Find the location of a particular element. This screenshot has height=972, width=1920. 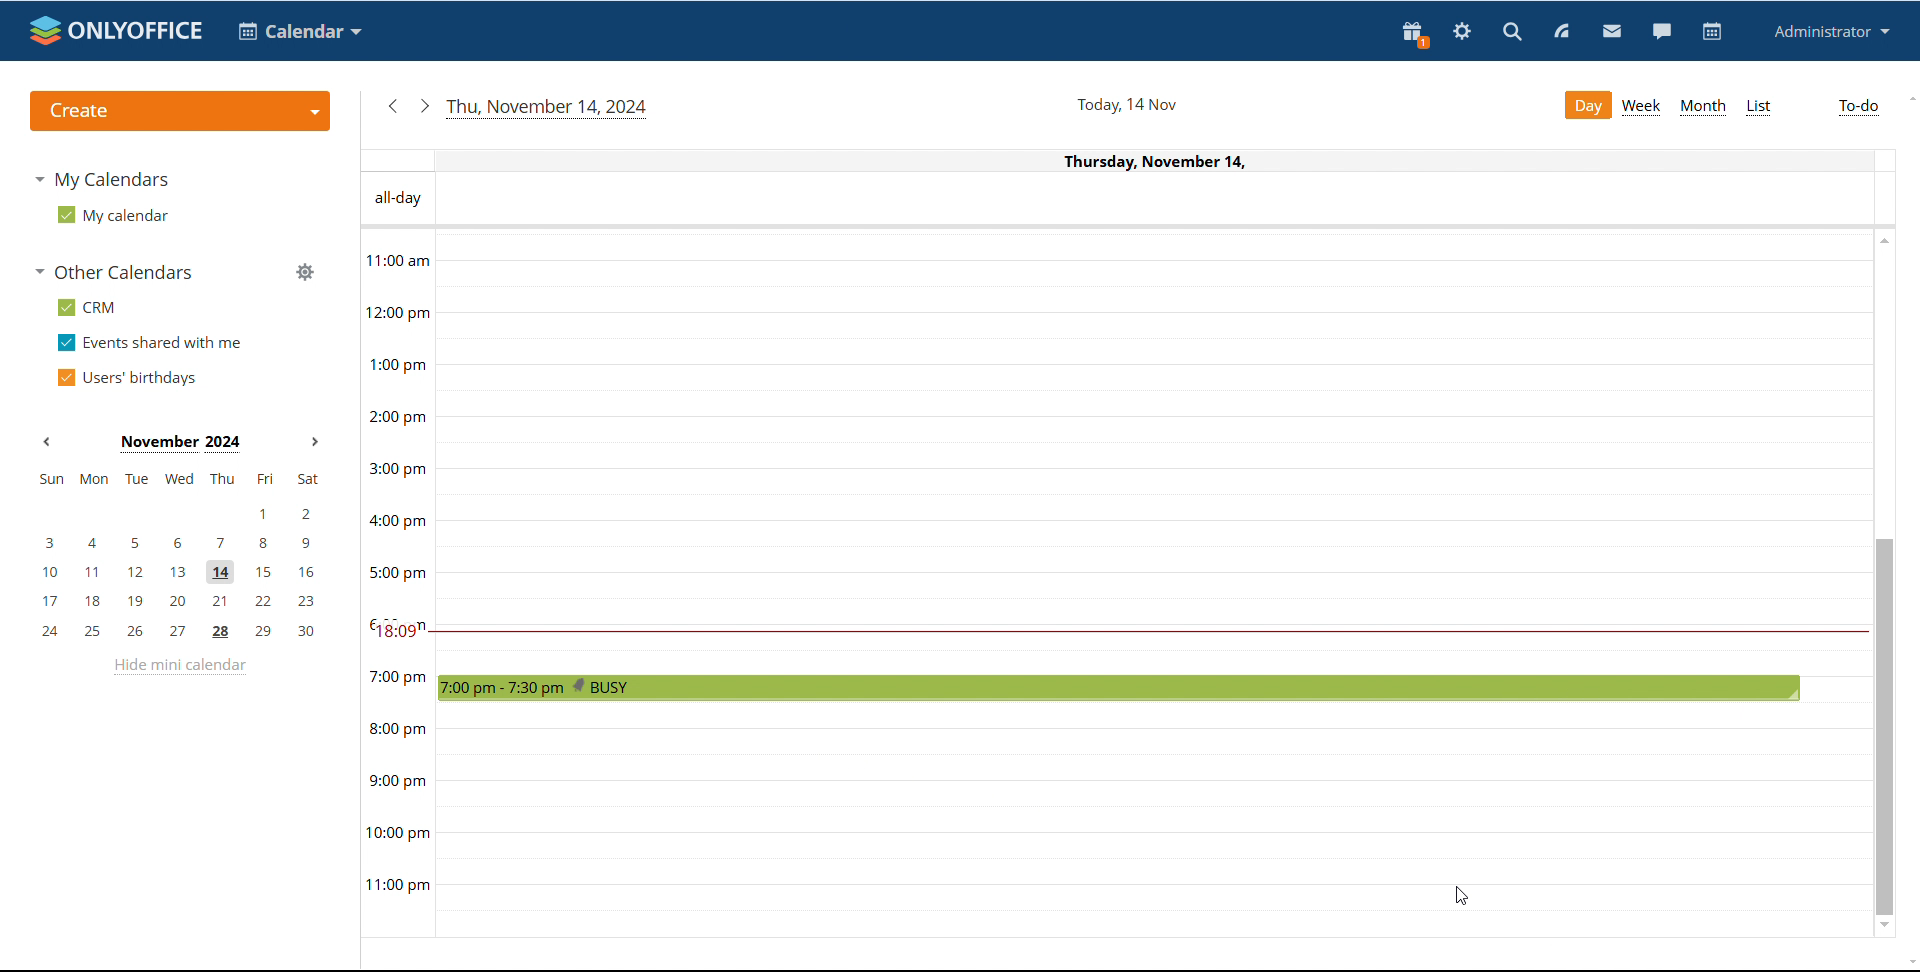

previous date is located at coordinates (395, 107).